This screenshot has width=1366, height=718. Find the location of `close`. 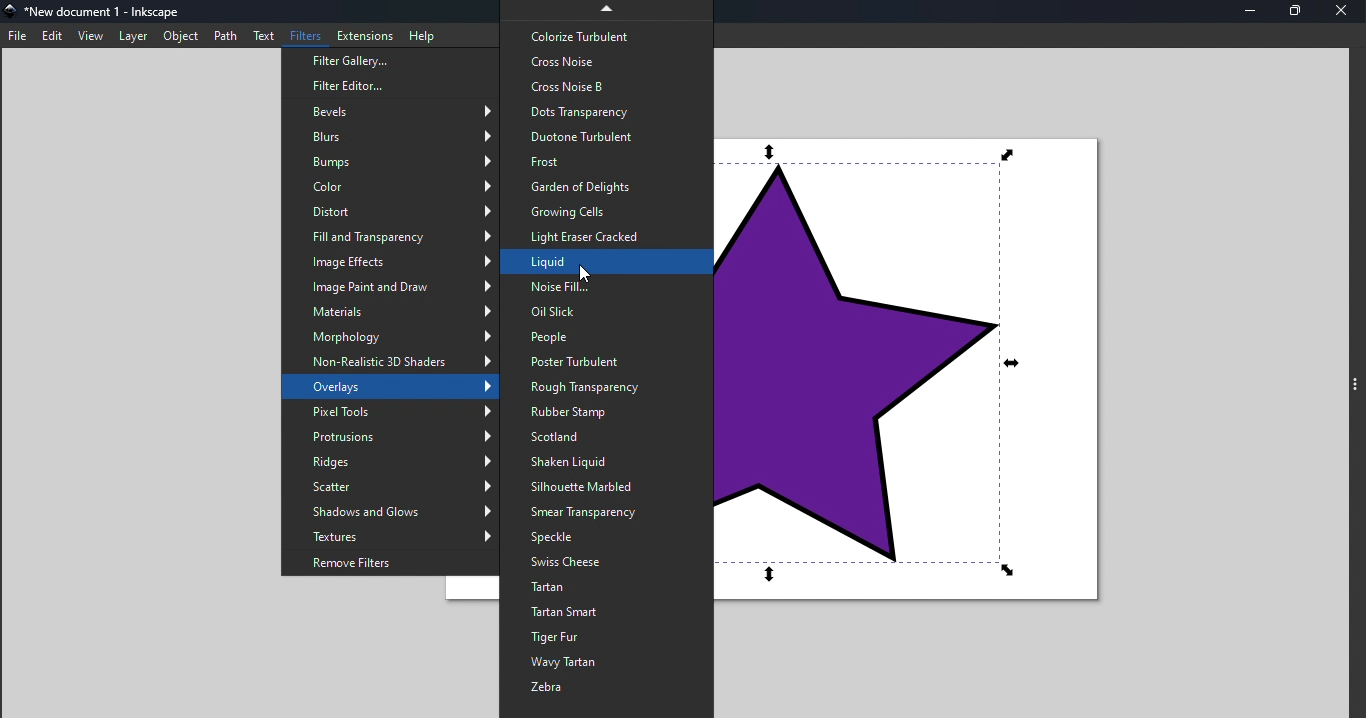

close is located at coordinates (1343, 12).